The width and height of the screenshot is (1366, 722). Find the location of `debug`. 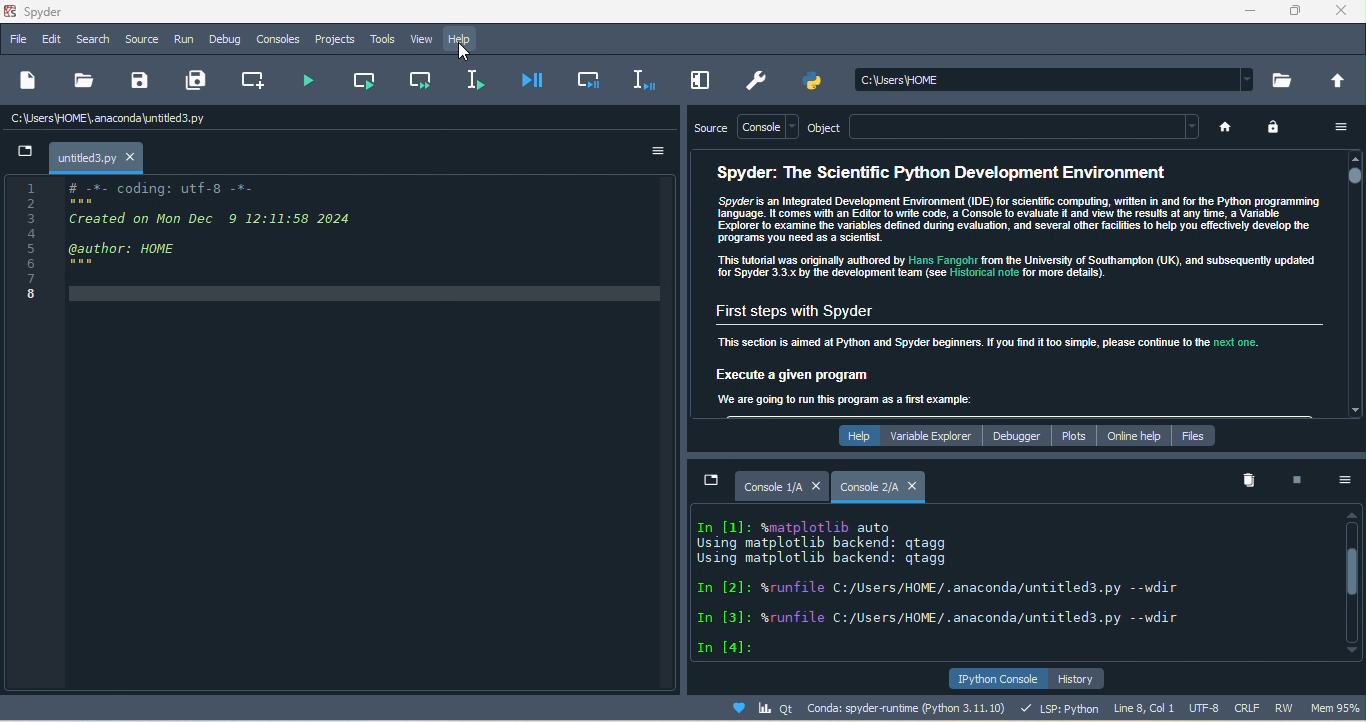

debug is located at coordinates (222, 40).